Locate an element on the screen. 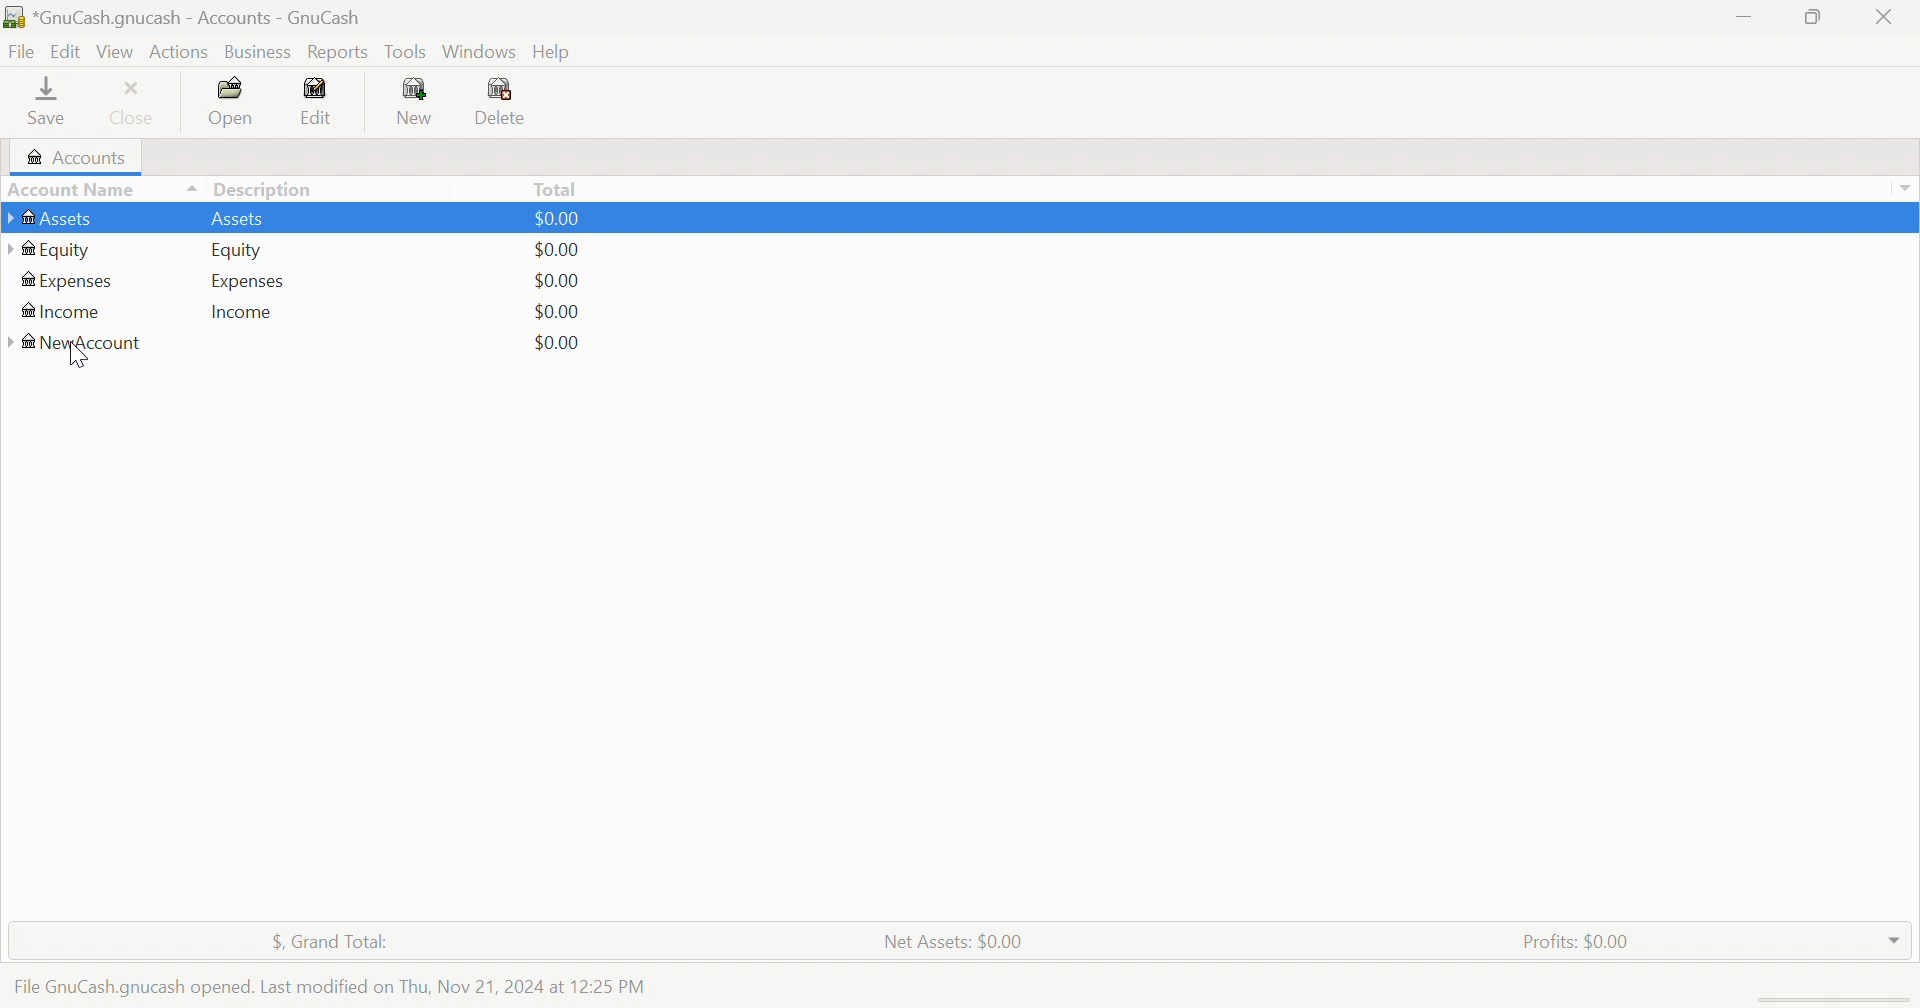  Income is located at coordinates (59, 313).